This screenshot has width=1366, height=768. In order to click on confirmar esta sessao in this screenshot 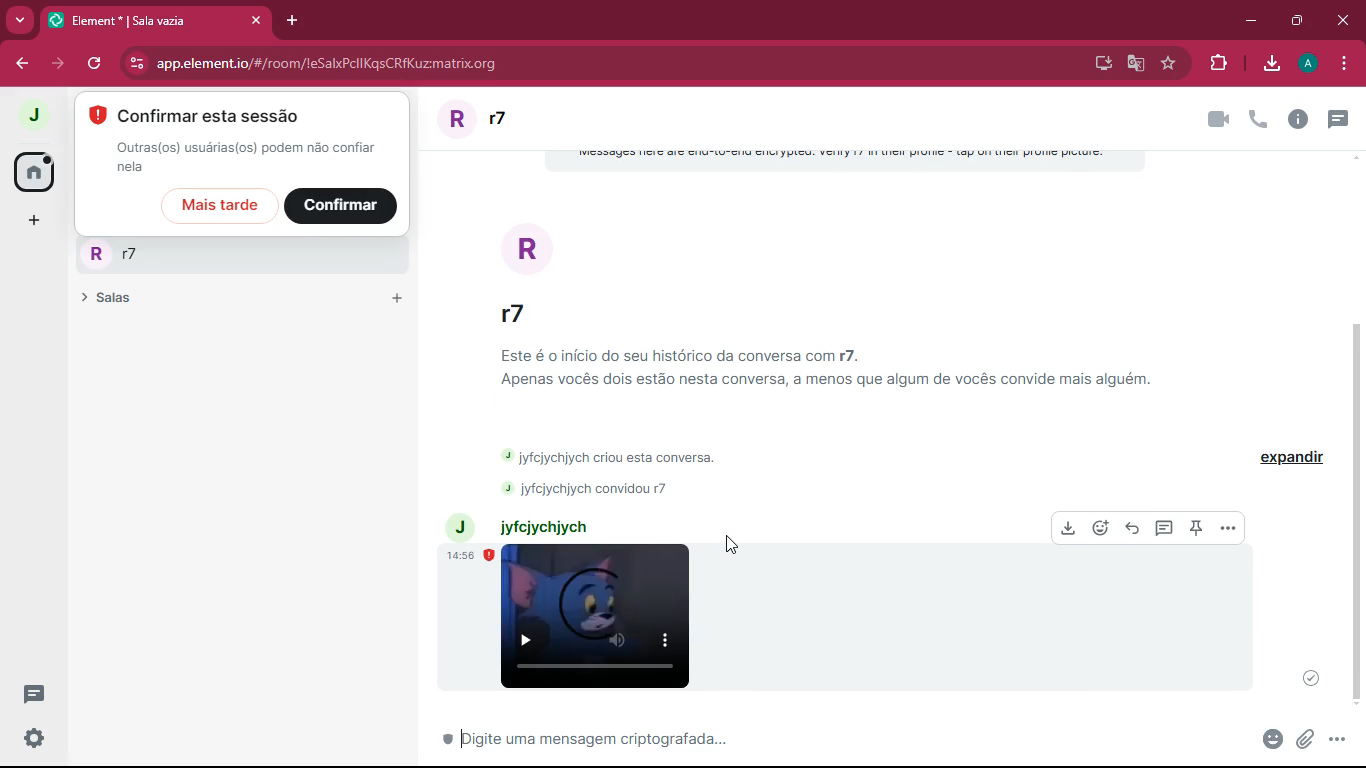, I will do `click(203, 114)`.